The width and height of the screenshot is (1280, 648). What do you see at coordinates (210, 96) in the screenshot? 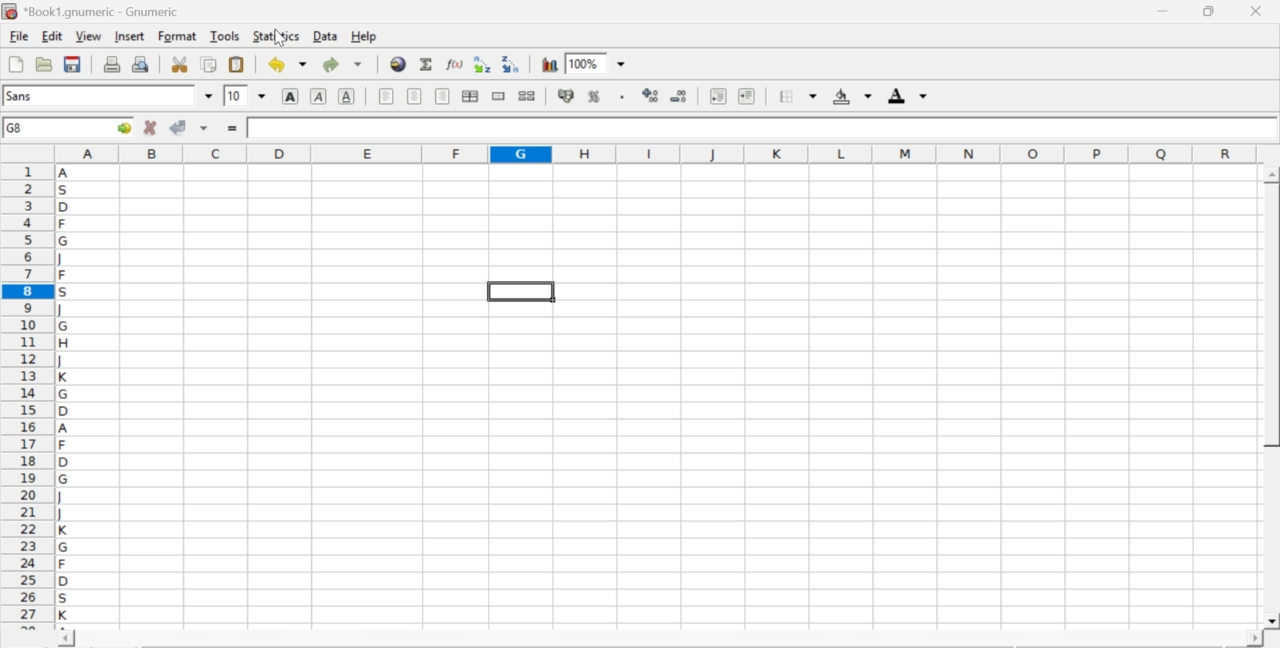
I see `drop down` at bounding box center [210, 96].